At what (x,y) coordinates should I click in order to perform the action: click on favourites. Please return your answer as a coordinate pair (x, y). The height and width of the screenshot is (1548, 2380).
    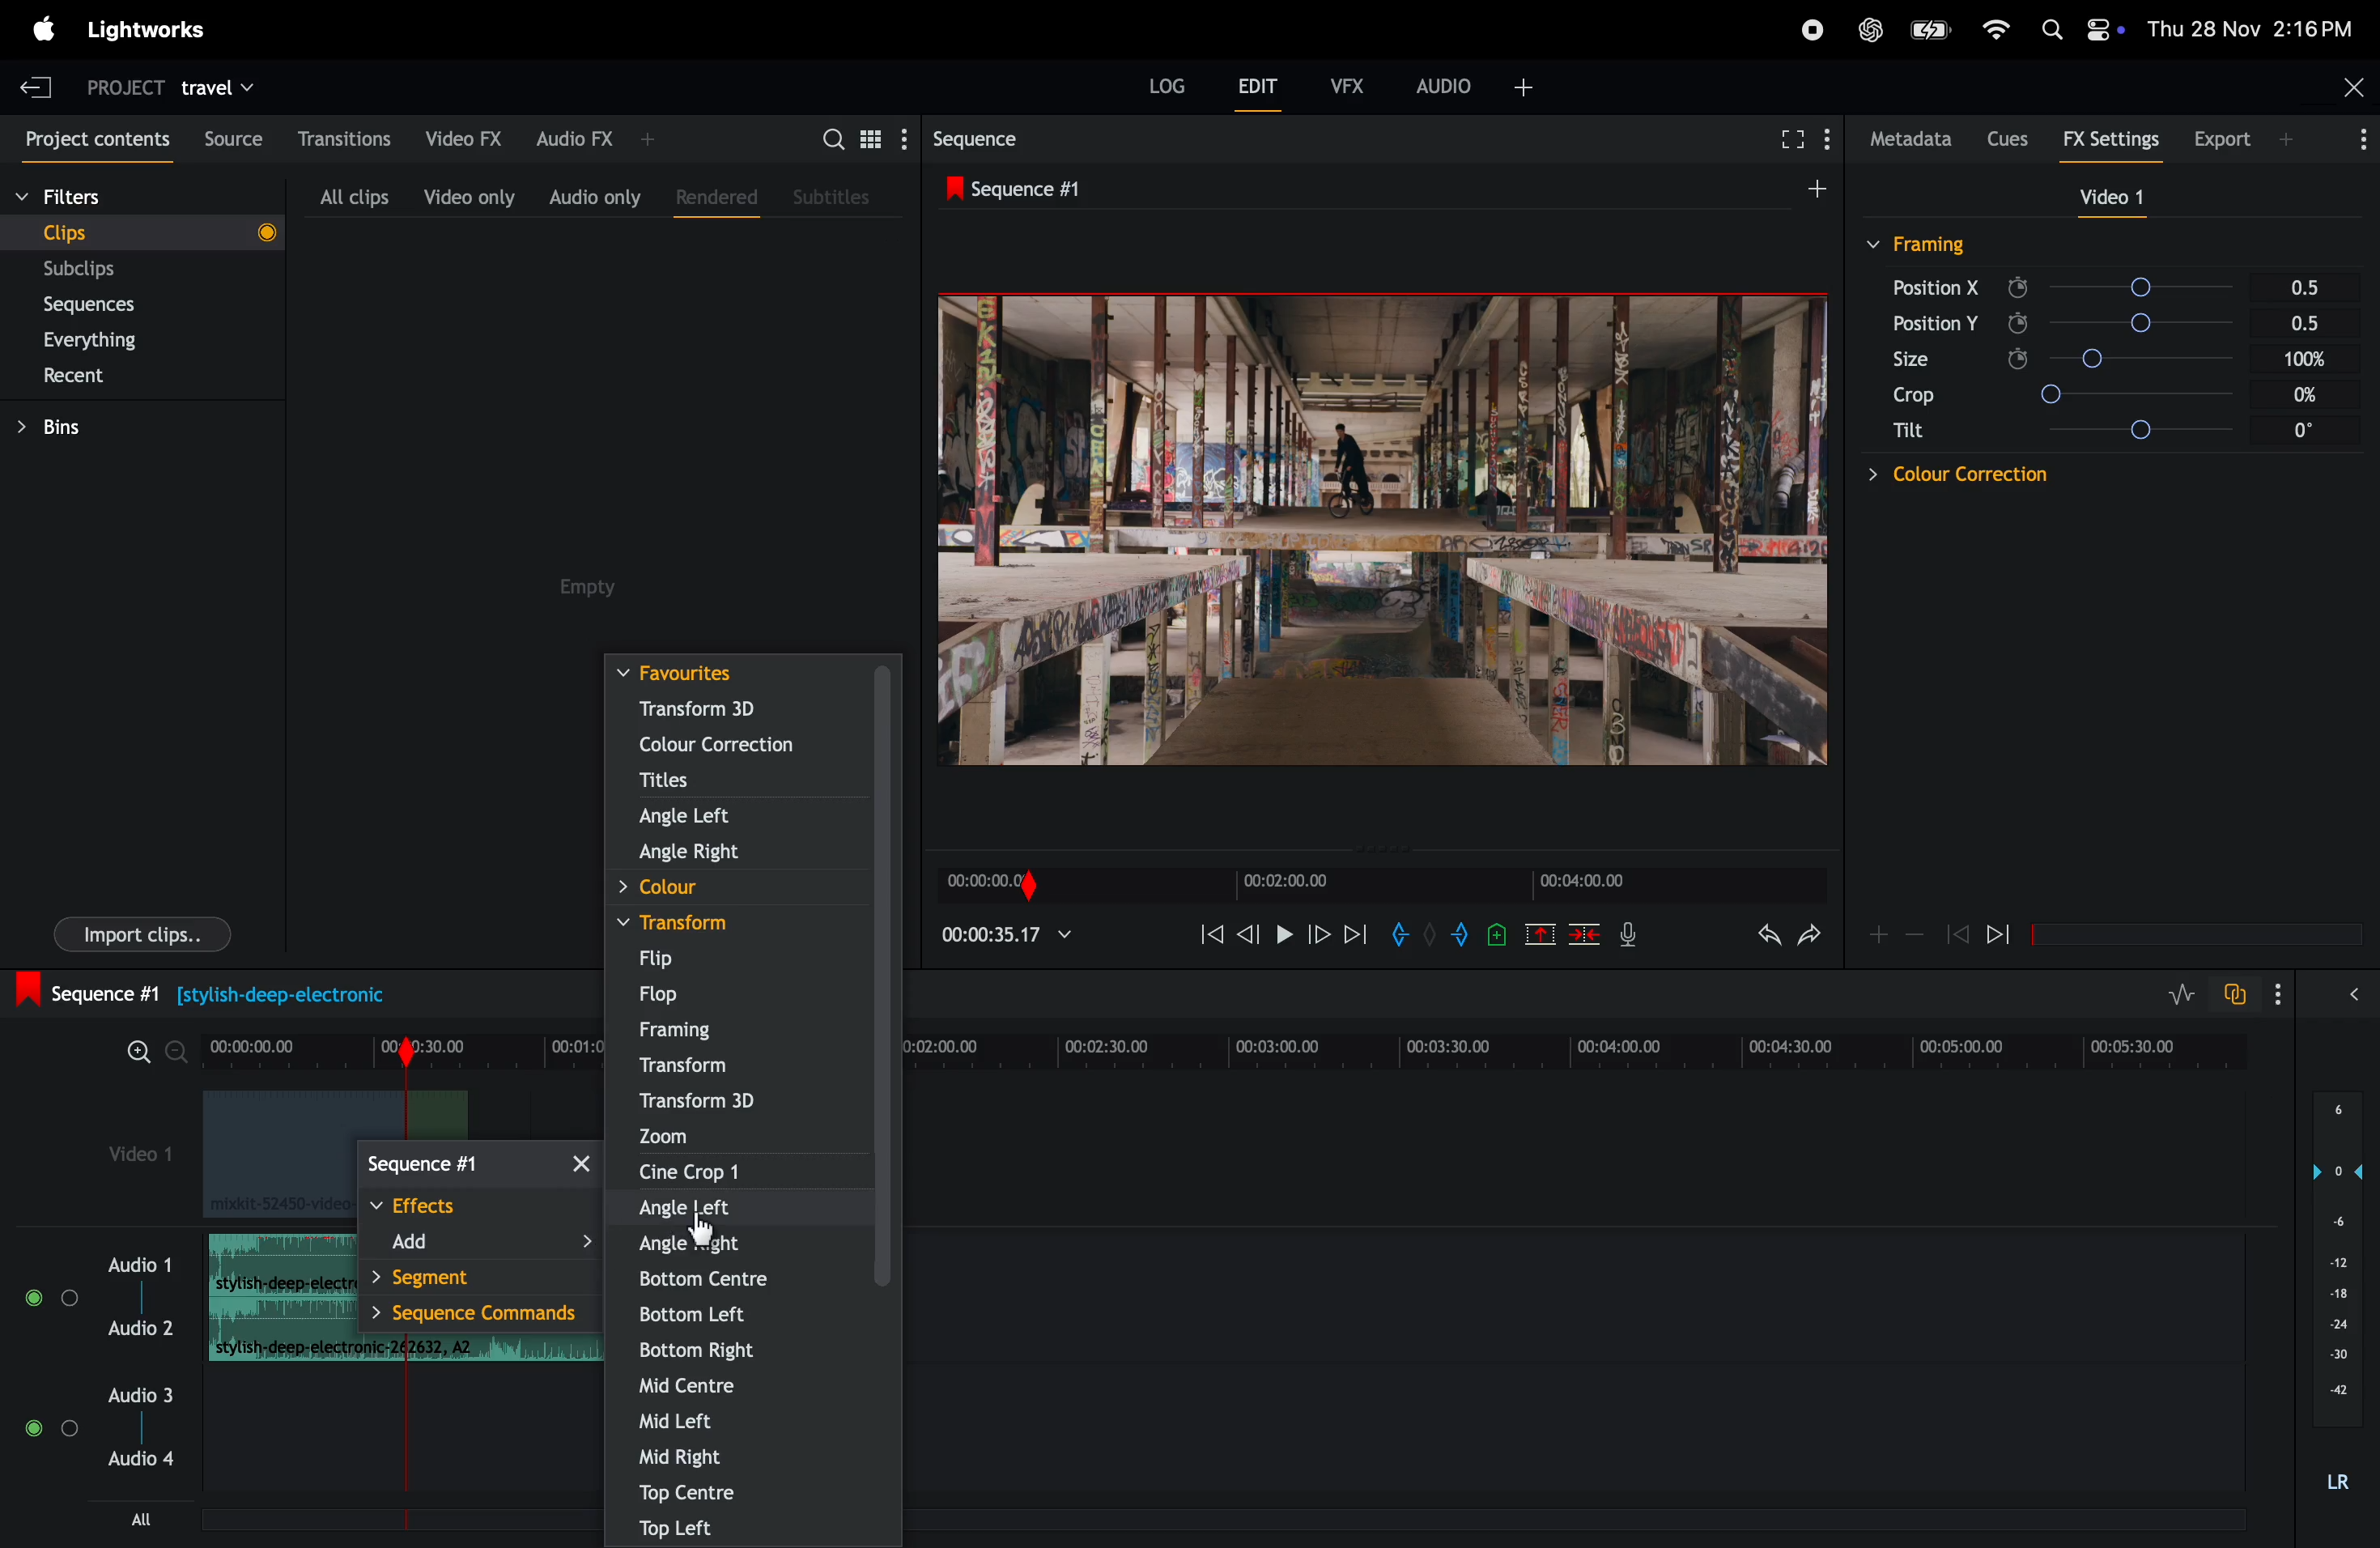
    Looking at the image, I should click on (755, 673).